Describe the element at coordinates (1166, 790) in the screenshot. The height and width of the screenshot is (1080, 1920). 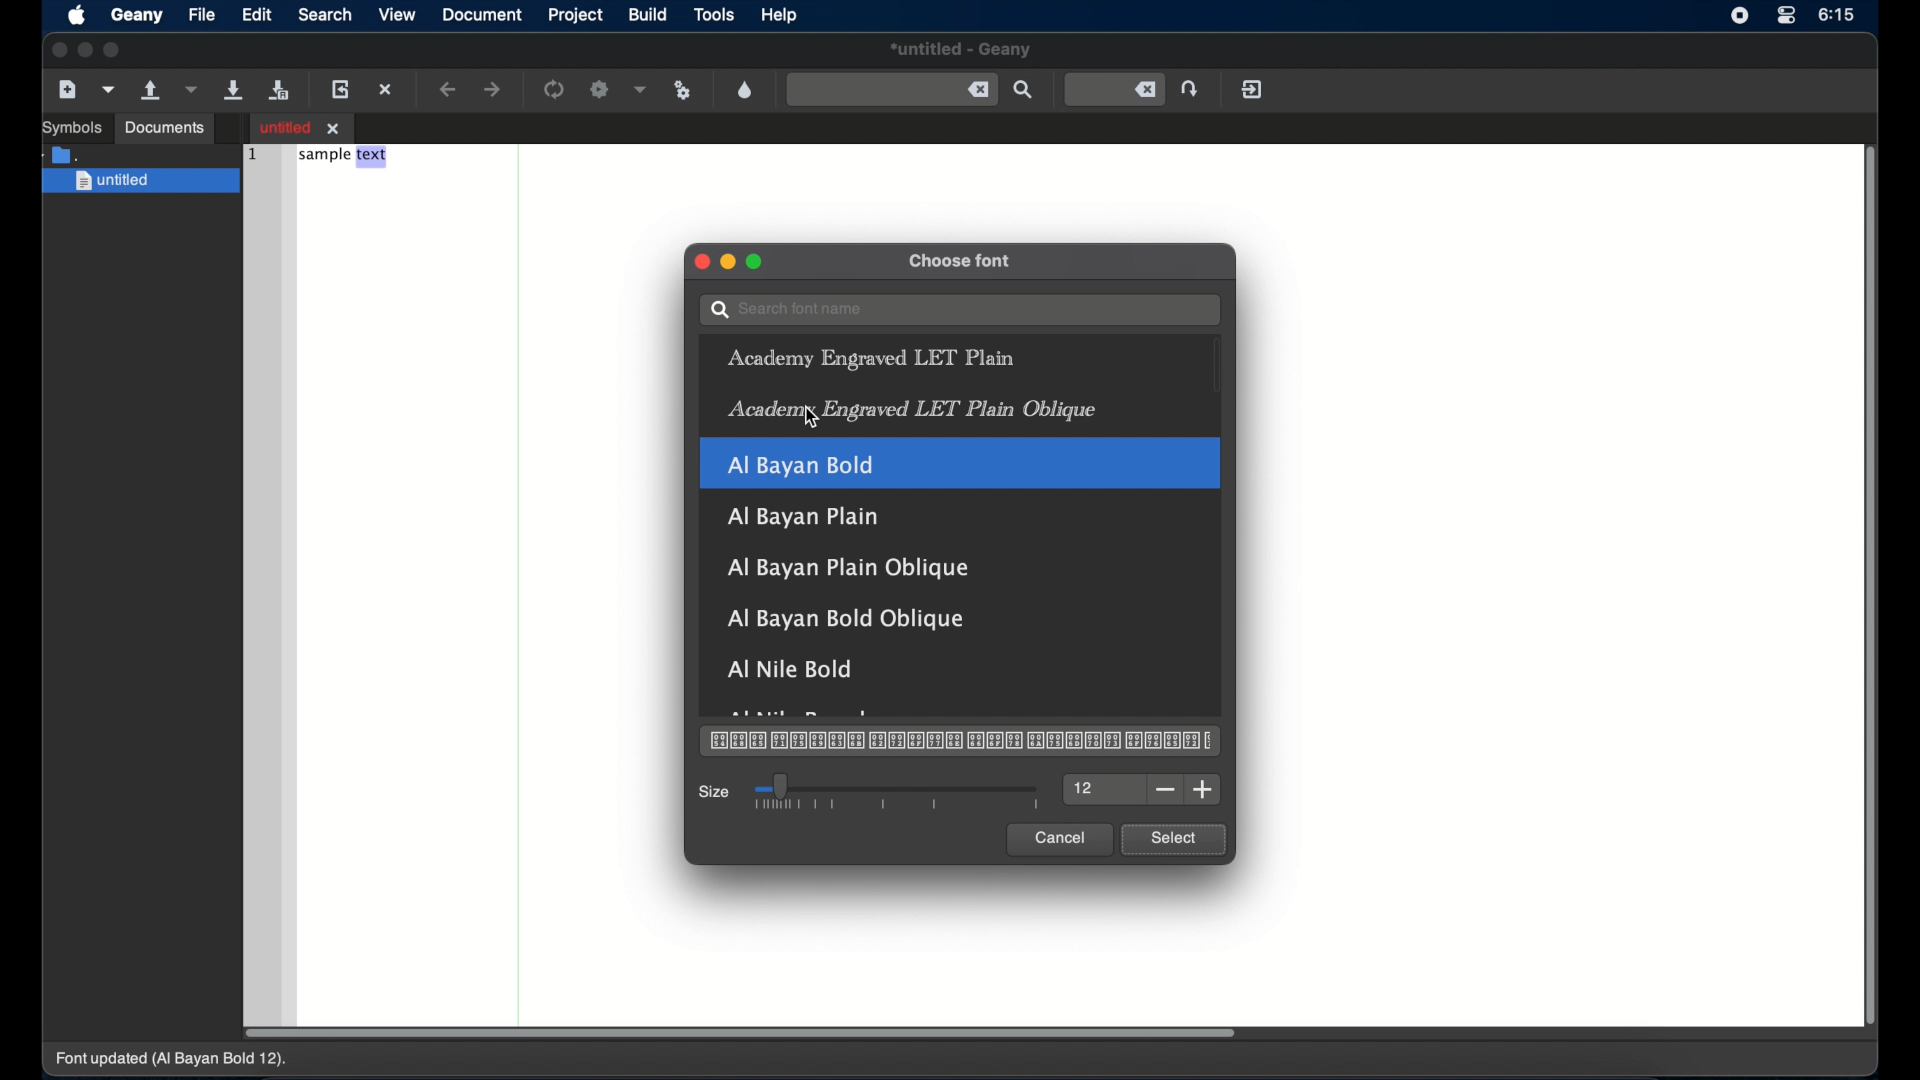
I see `decrement` at that location.